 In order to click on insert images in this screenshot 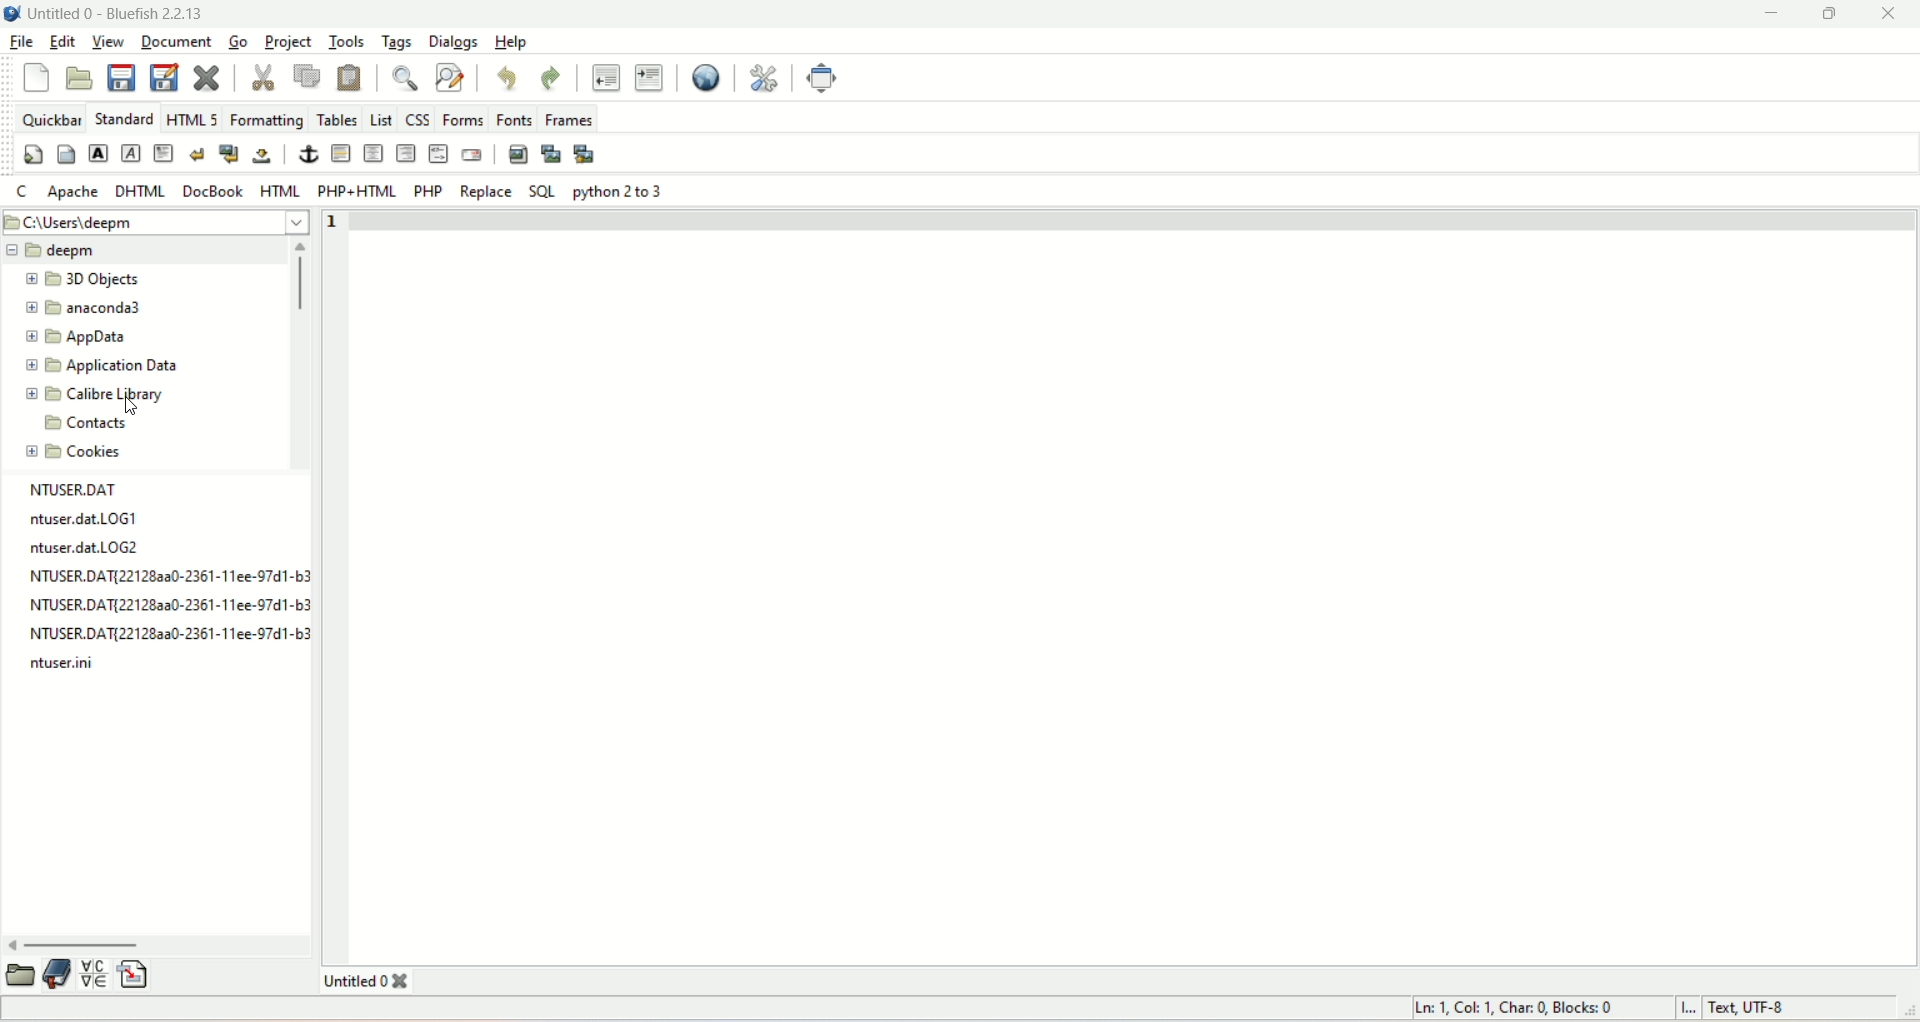, I will do `click(517, 153)`.